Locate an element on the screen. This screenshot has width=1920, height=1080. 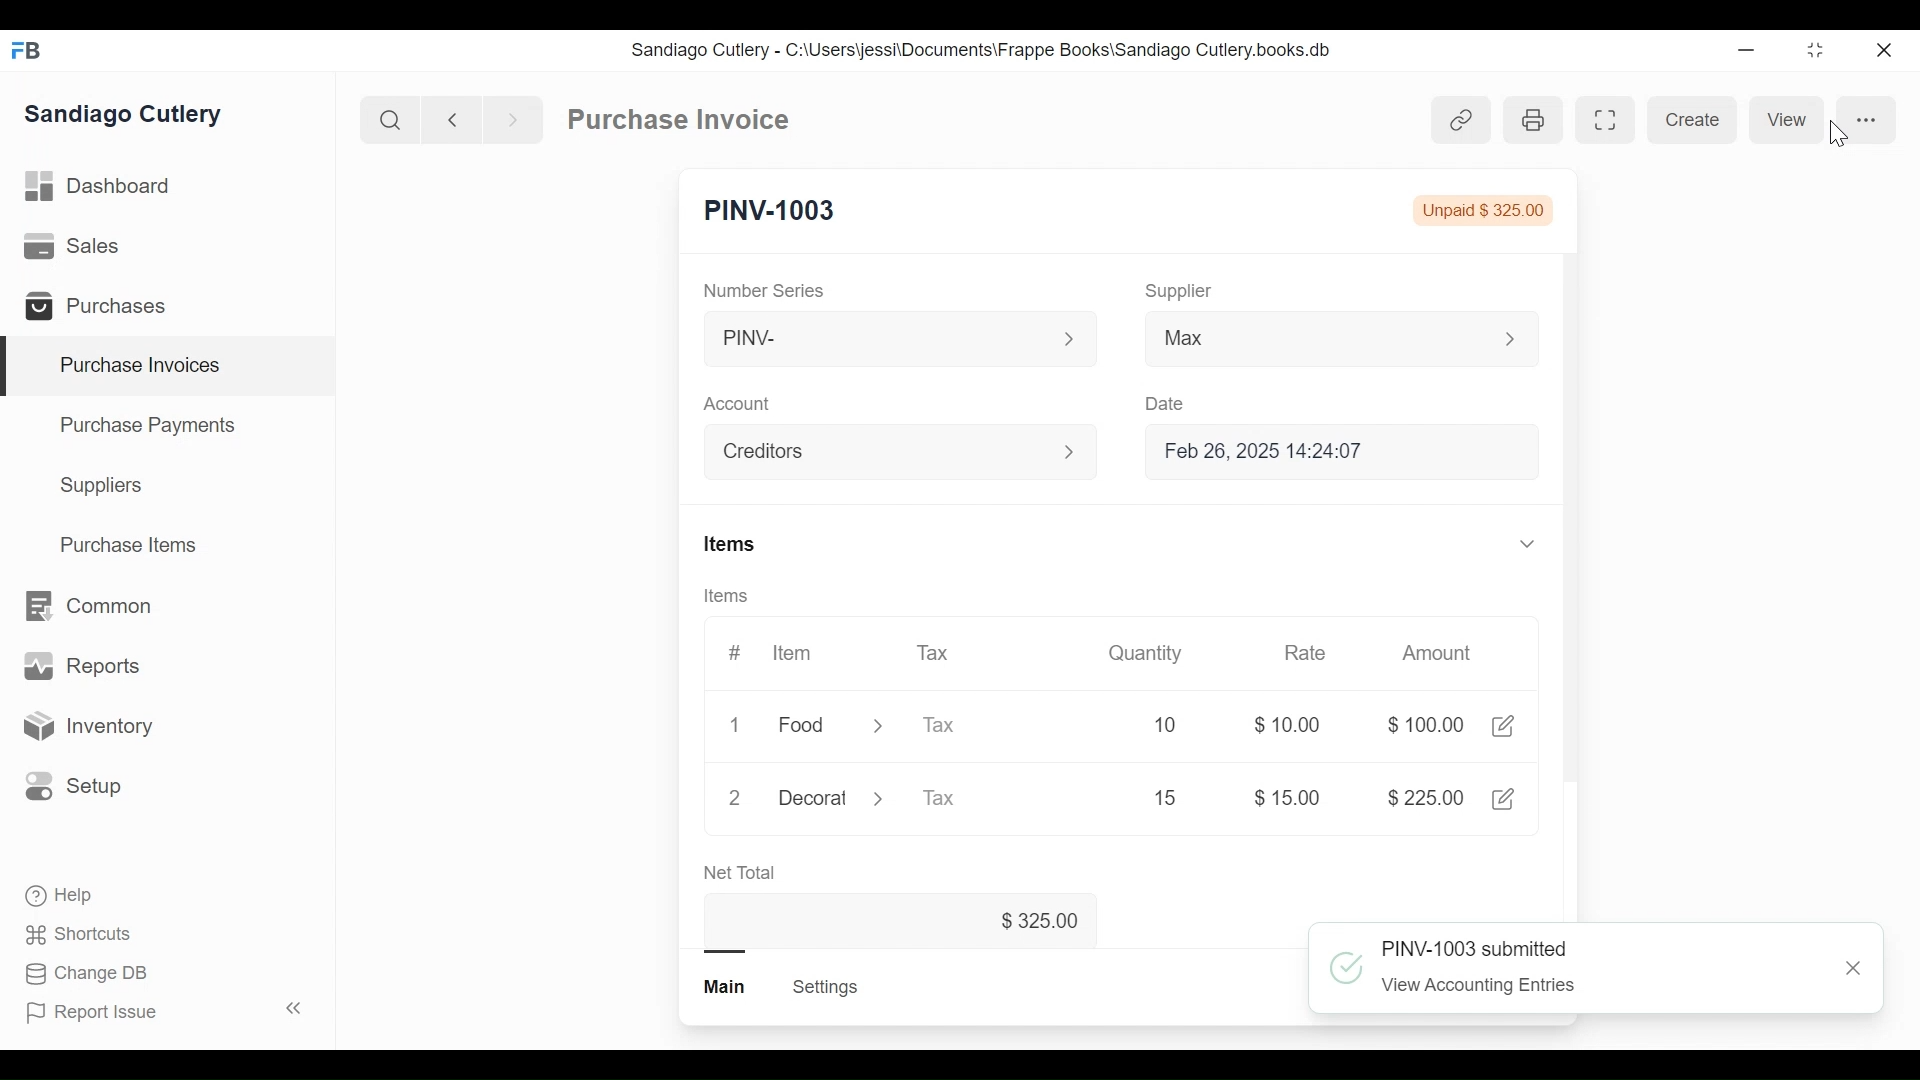
Setup is located at coordinates (74, 785).